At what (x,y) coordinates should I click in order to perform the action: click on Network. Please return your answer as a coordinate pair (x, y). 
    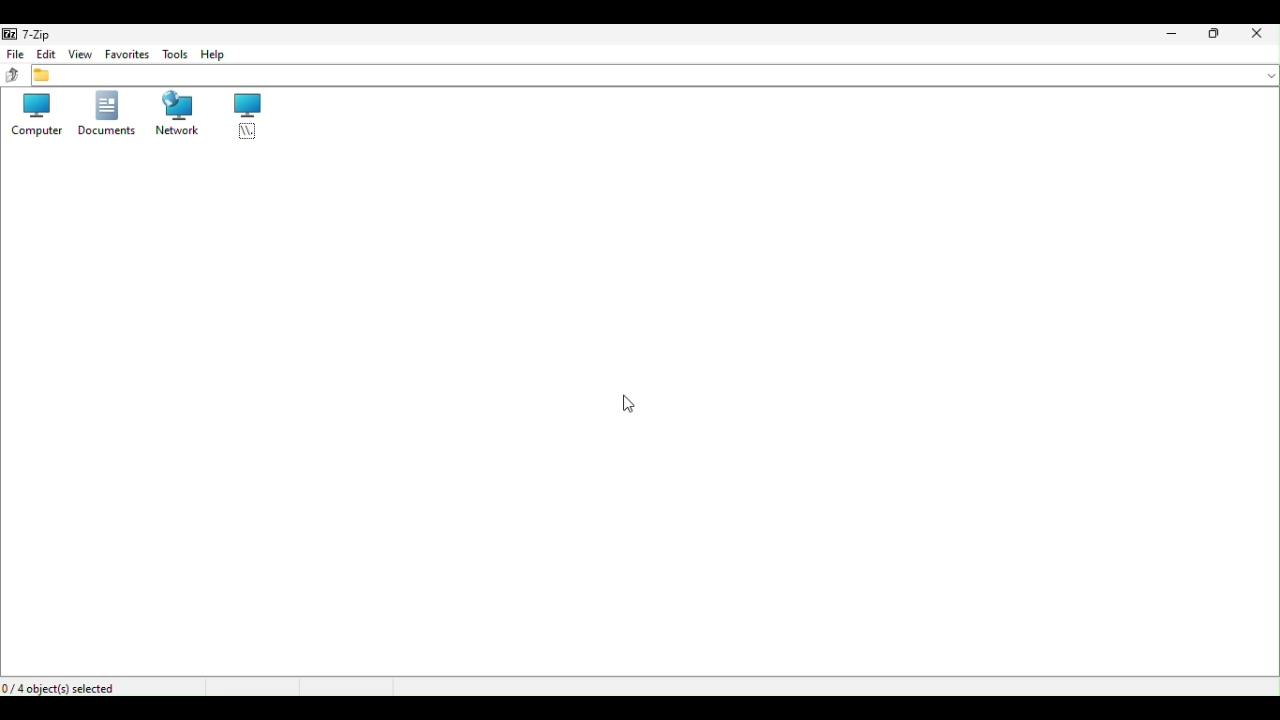
    Looking at the image, I should click on (179, 114).